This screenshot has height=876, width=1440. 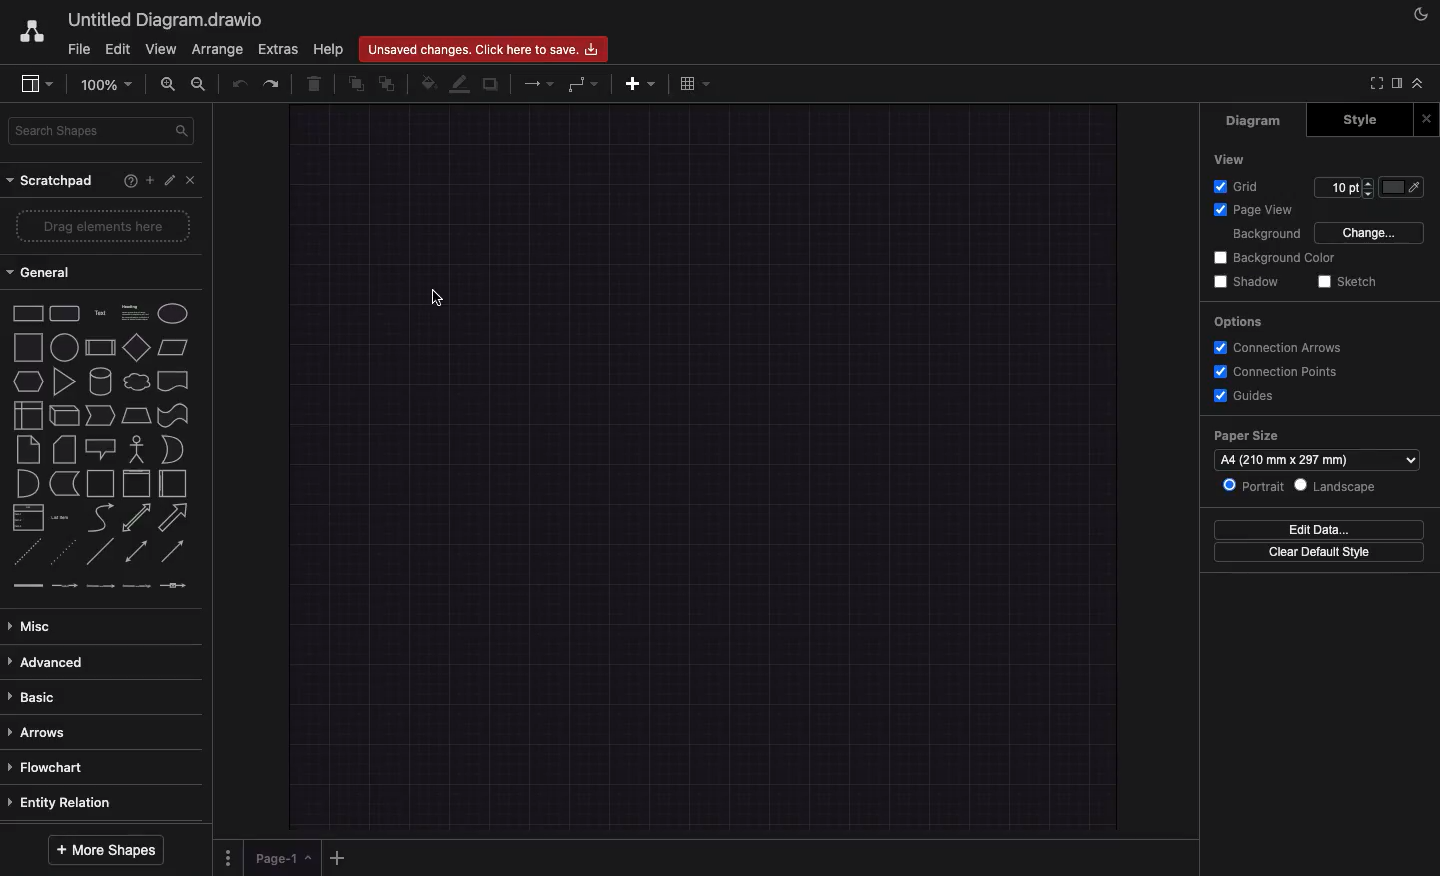 What do you see at coordinates (483, 50) in the screenshot?
I see `Unsaved` at bounding box center [483, 50].